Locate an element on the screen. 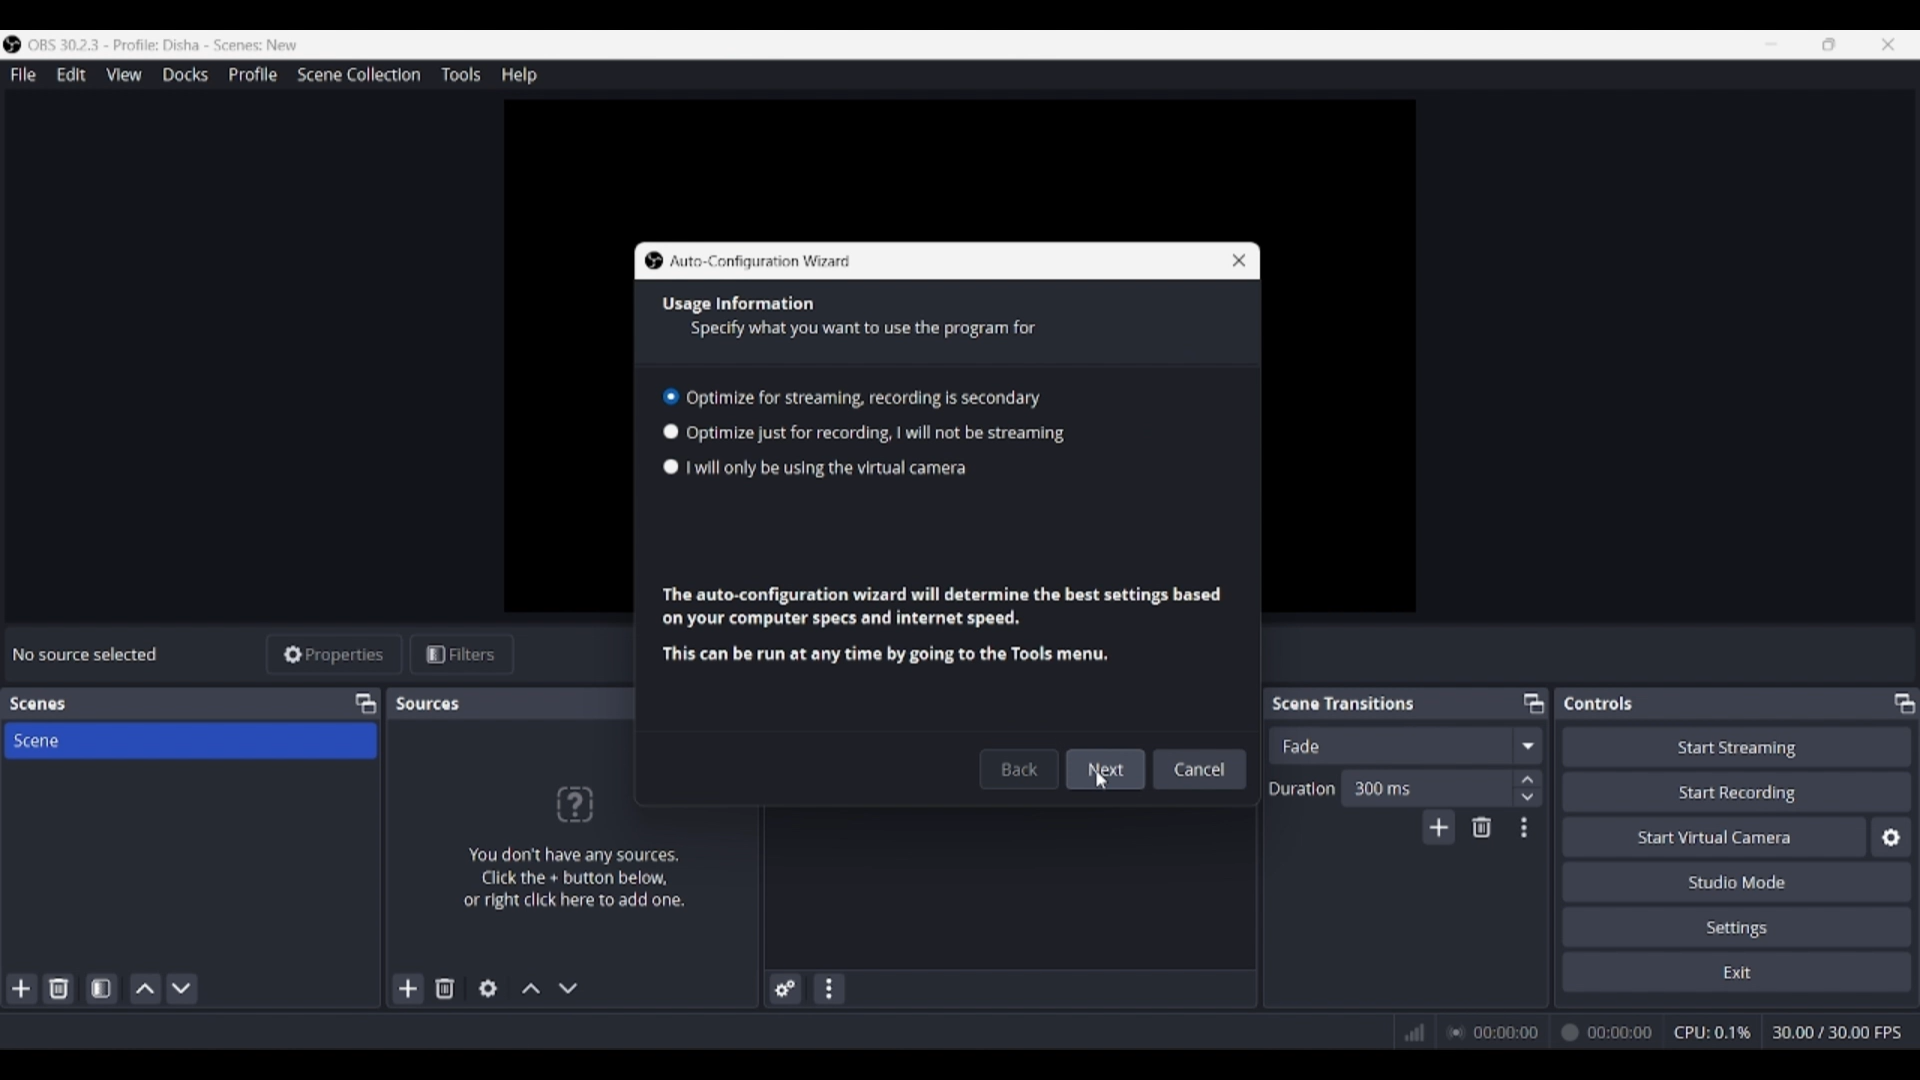 The width and height of the screenshot is (1920, 1080). Panel title is located at coordinates (1344, 702).